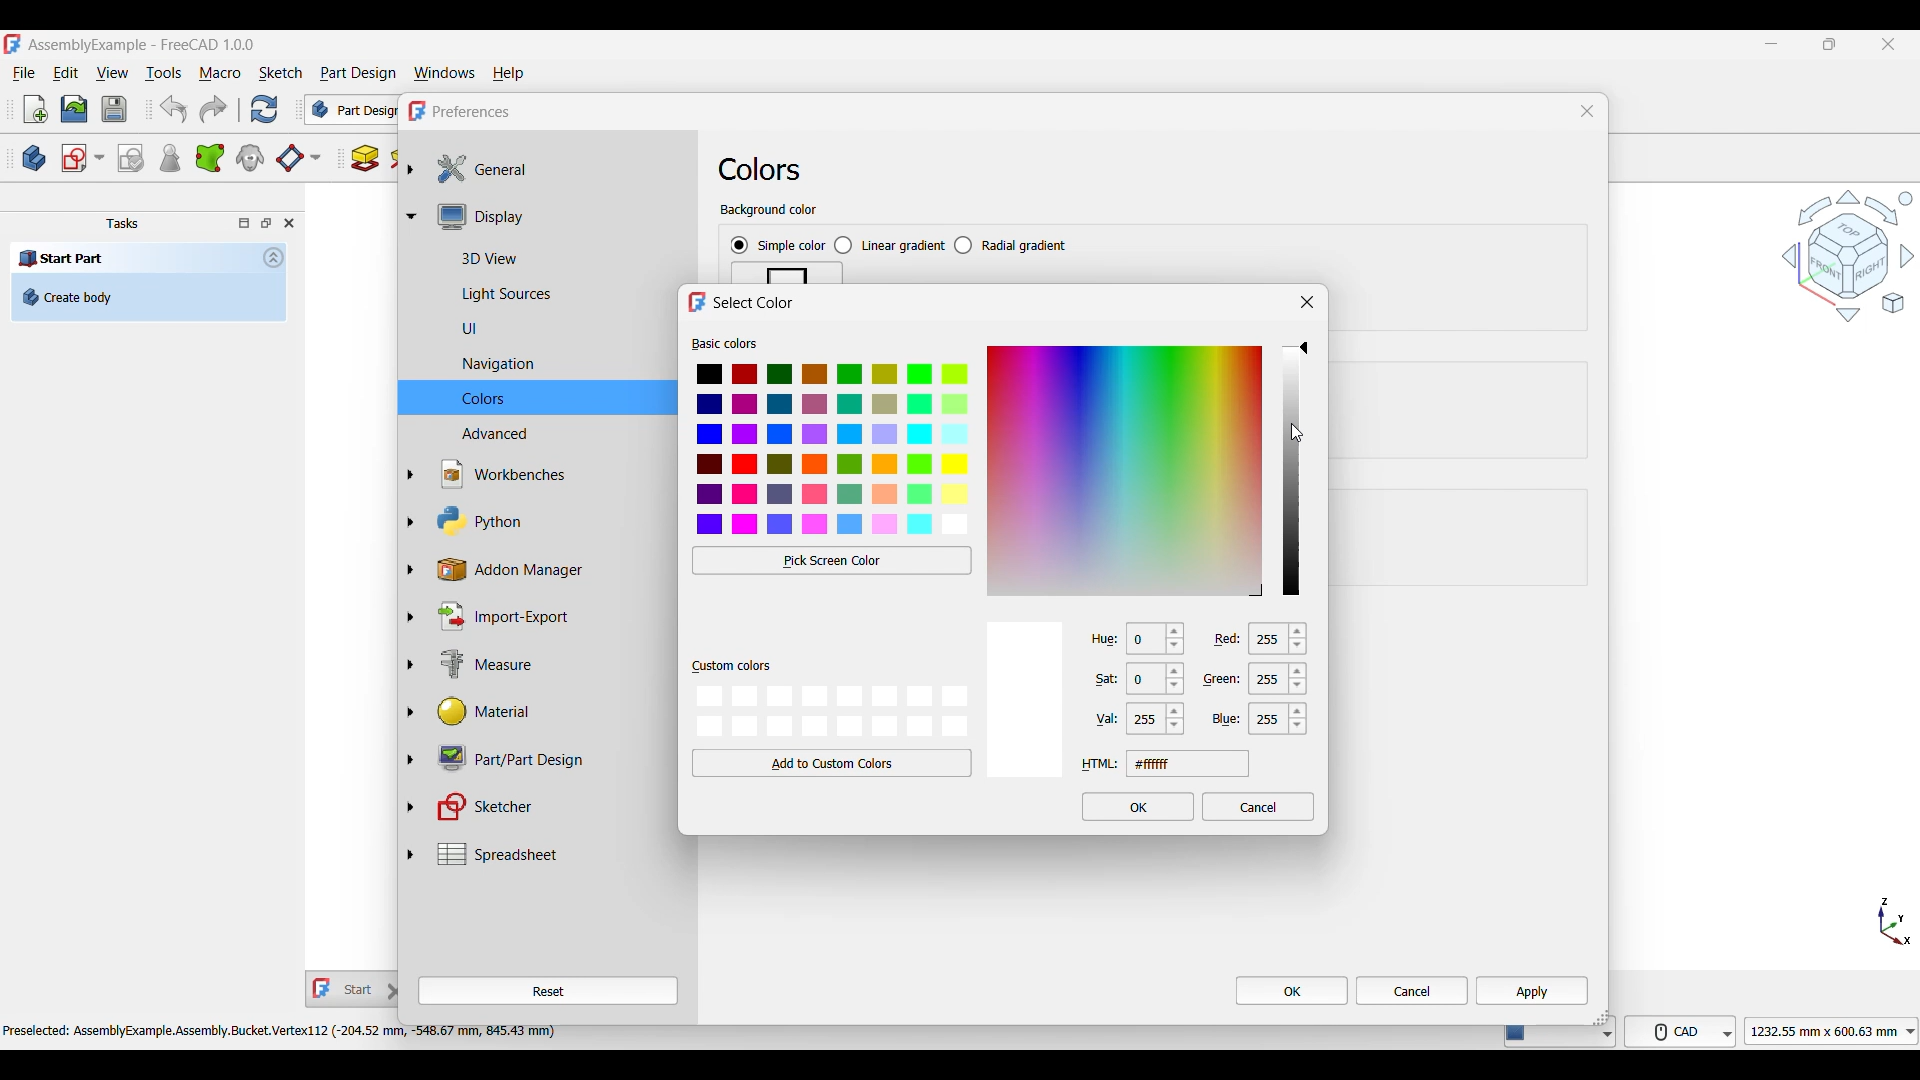 Image resolution: width=1920 pixels, height=1080 pixels. I want to click on Display setting, so click(558, 216).